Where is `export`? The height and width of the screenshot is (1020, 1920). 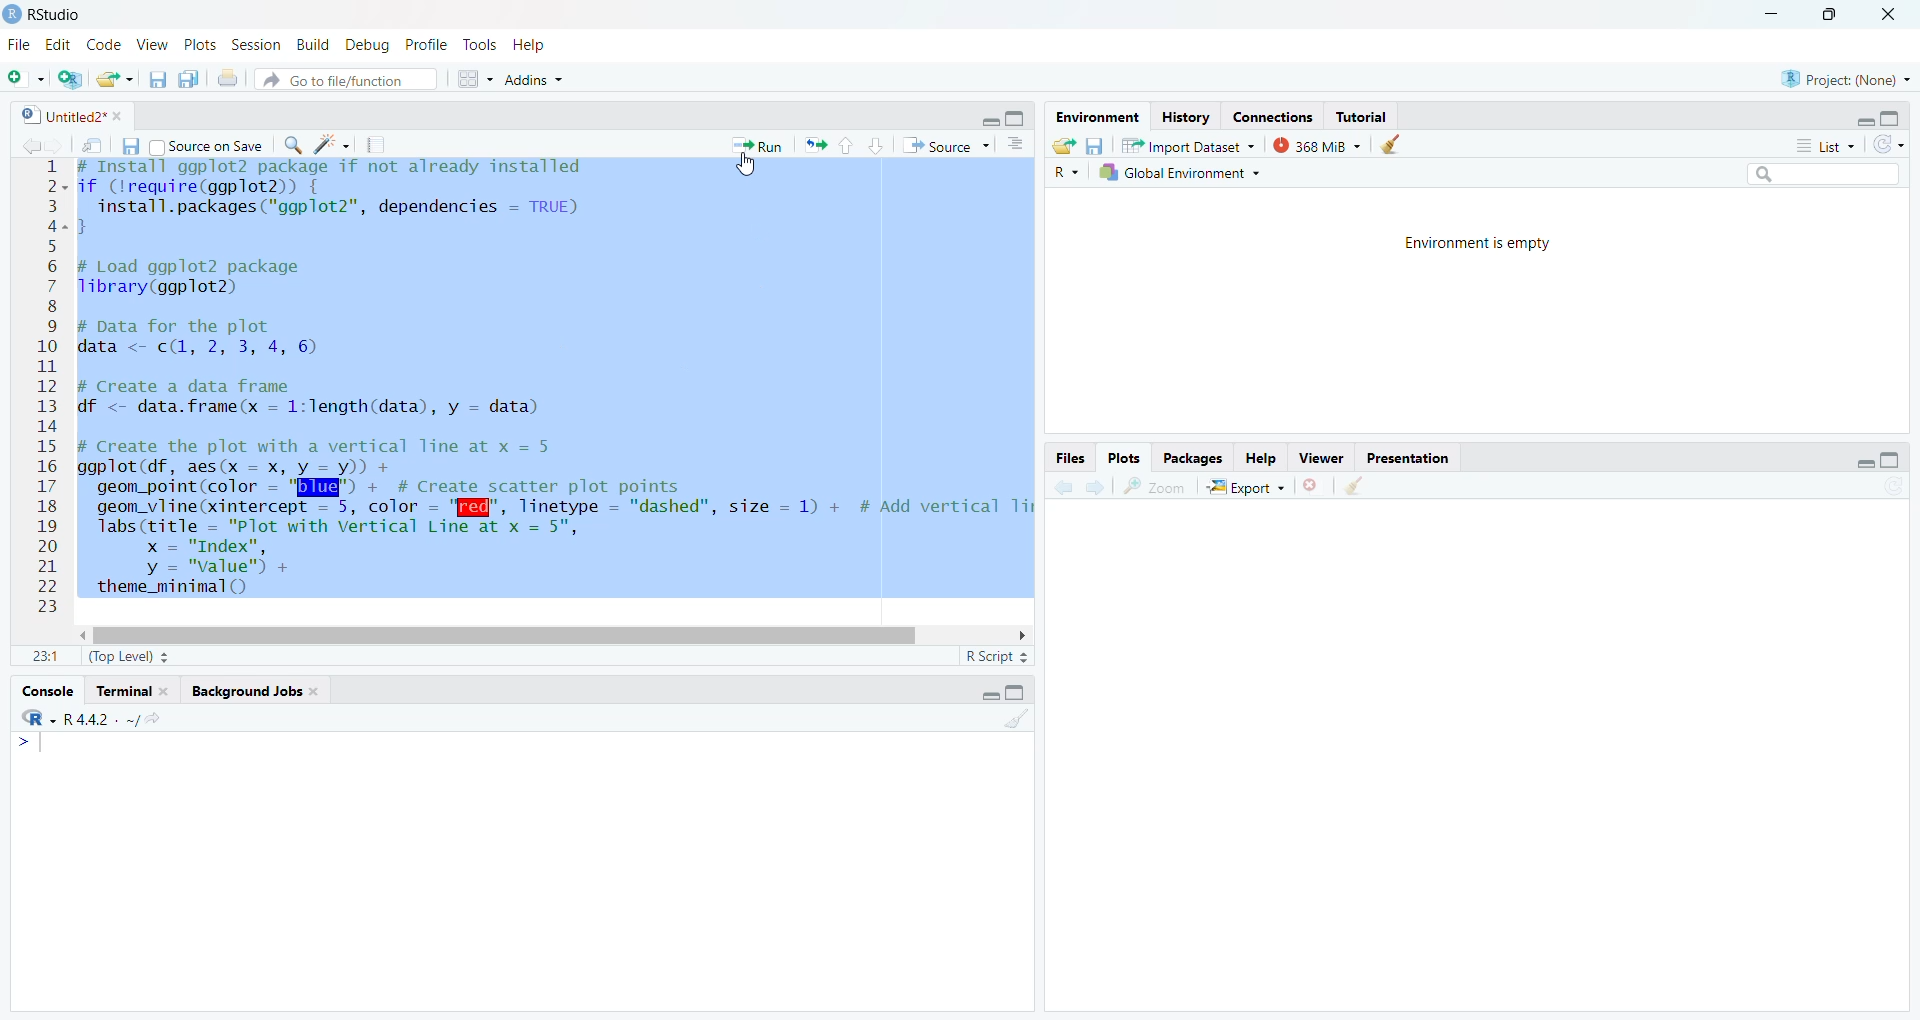
export is located at coordinates (1066, 149).